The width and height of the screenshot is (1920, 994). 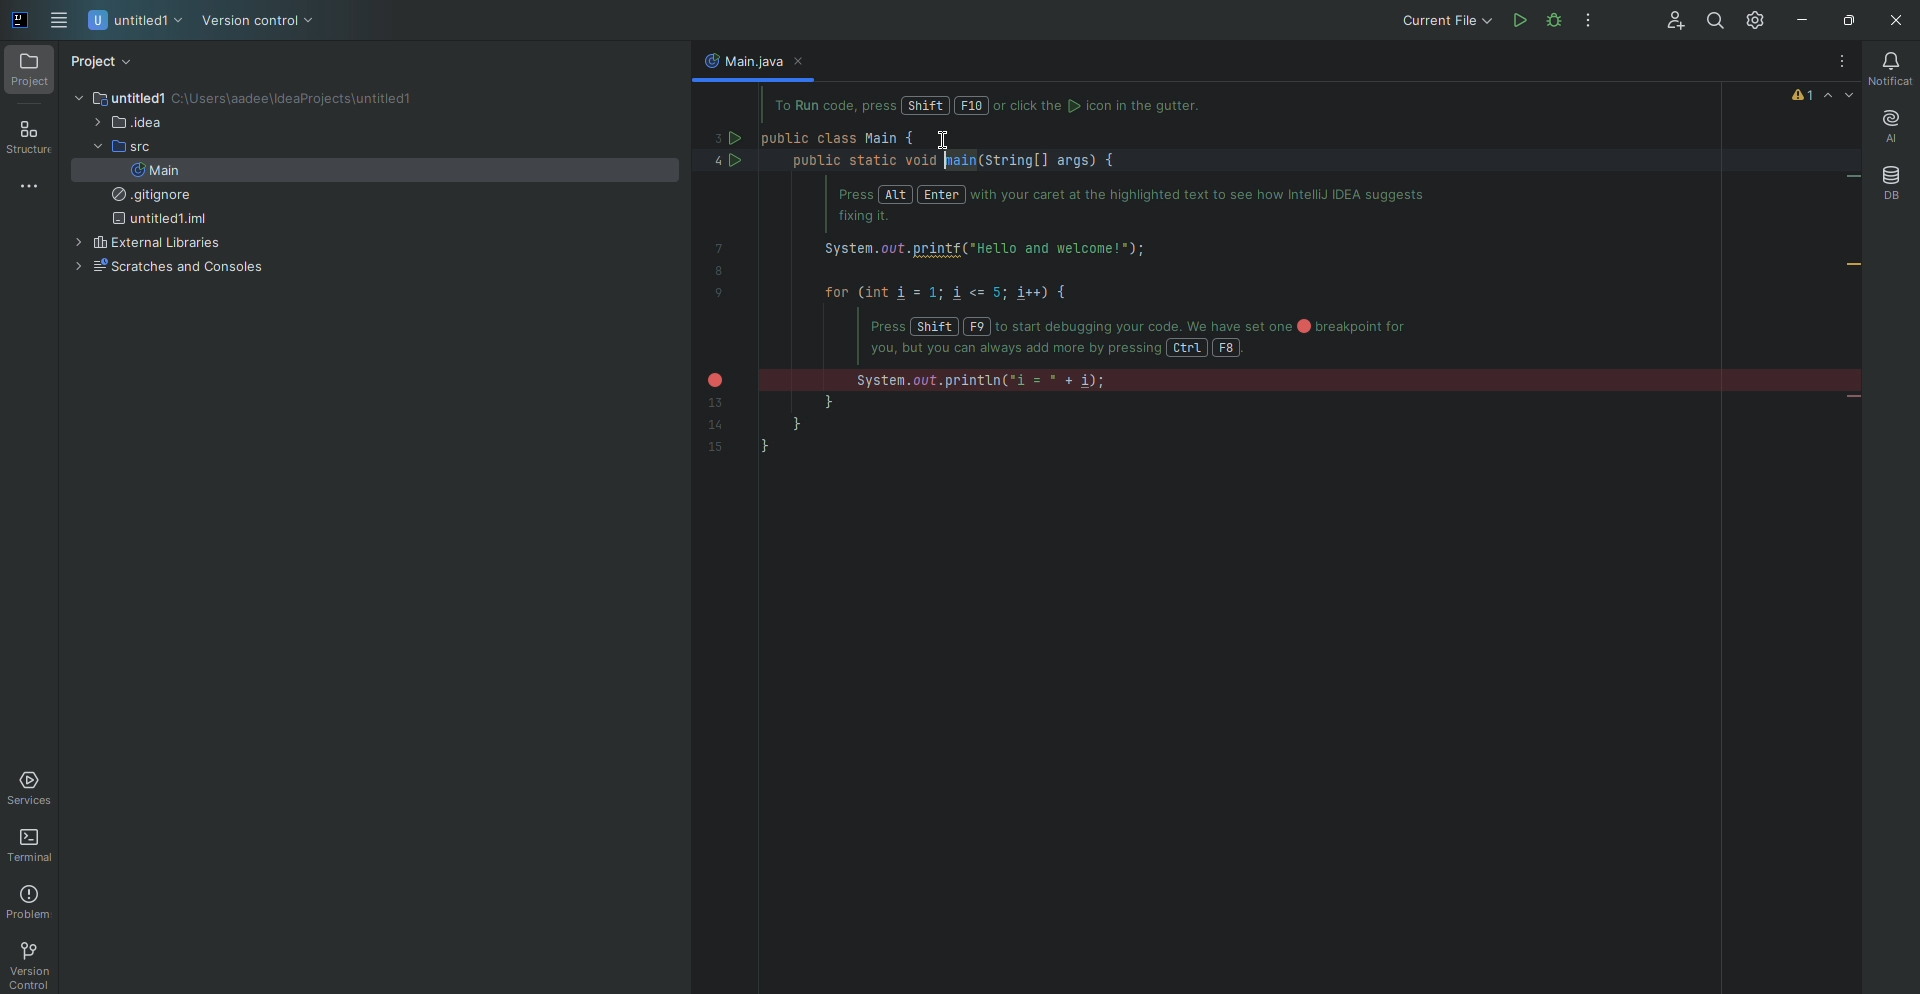 I want to click on More Tools, so click(x=33, y=185).